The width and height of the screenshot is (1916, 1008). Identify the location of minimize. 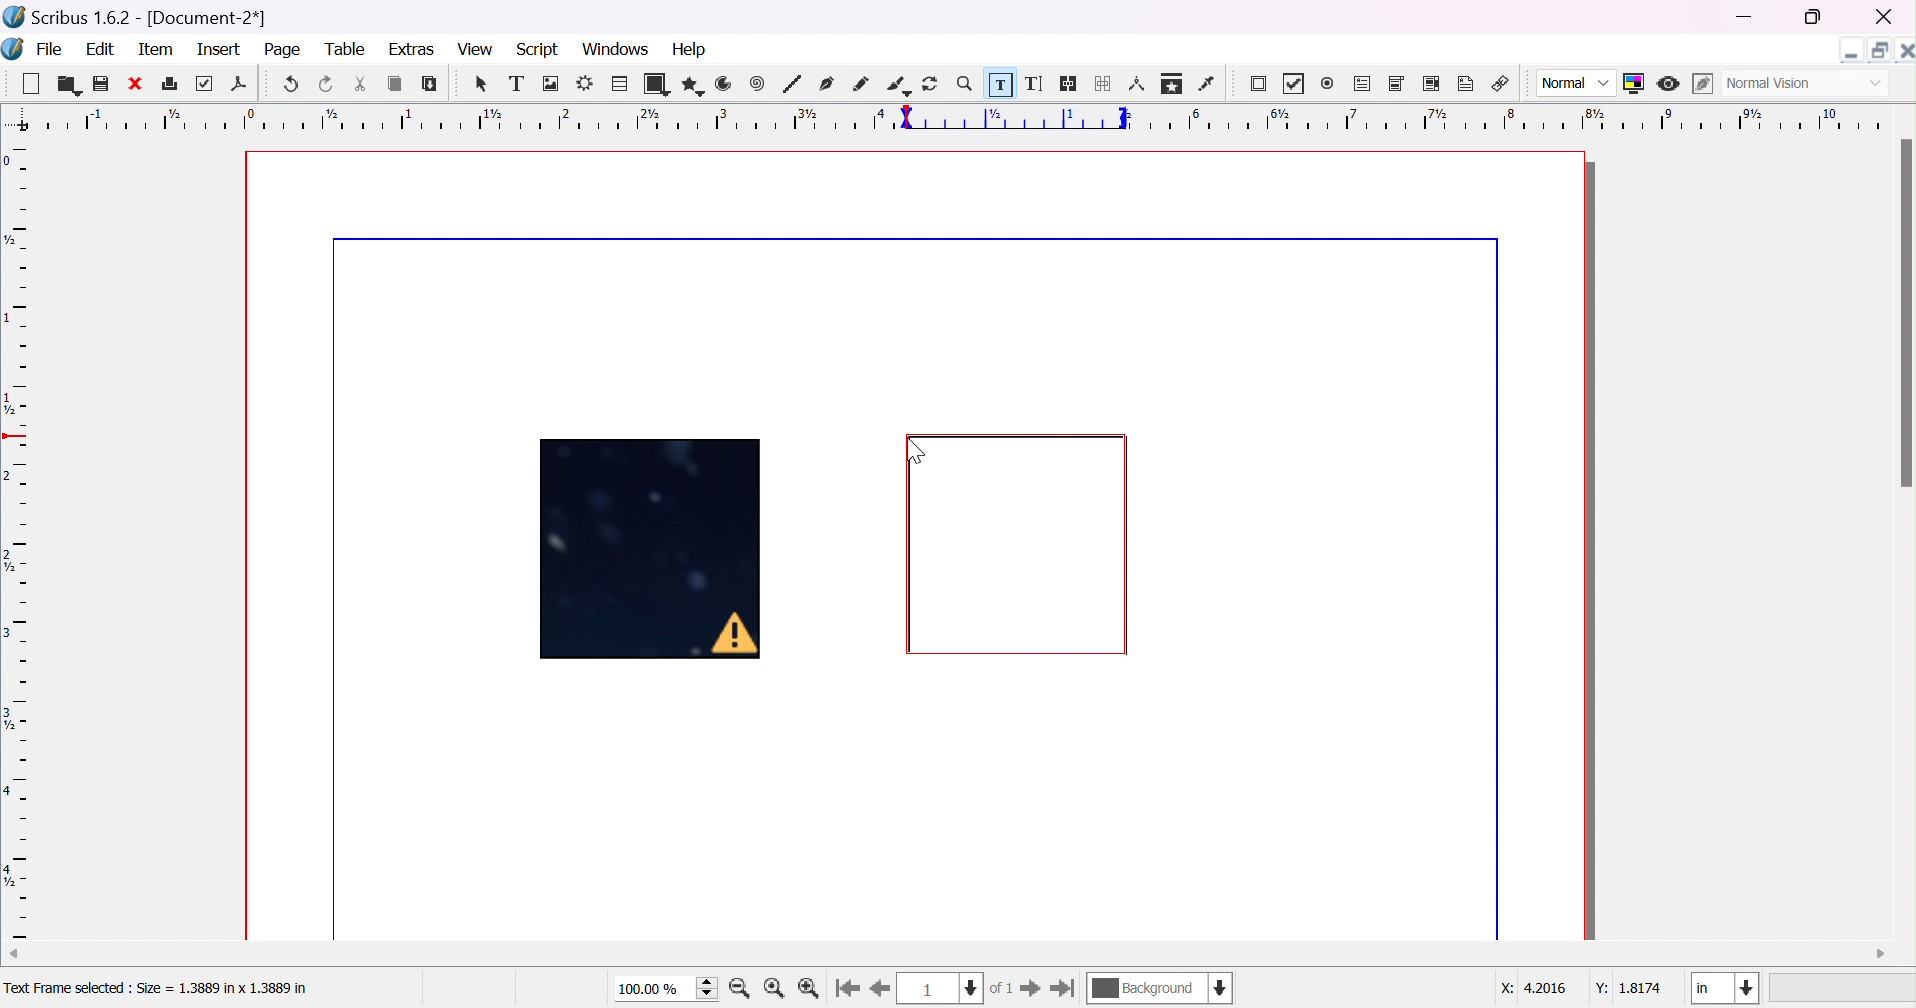
(1852, 50).